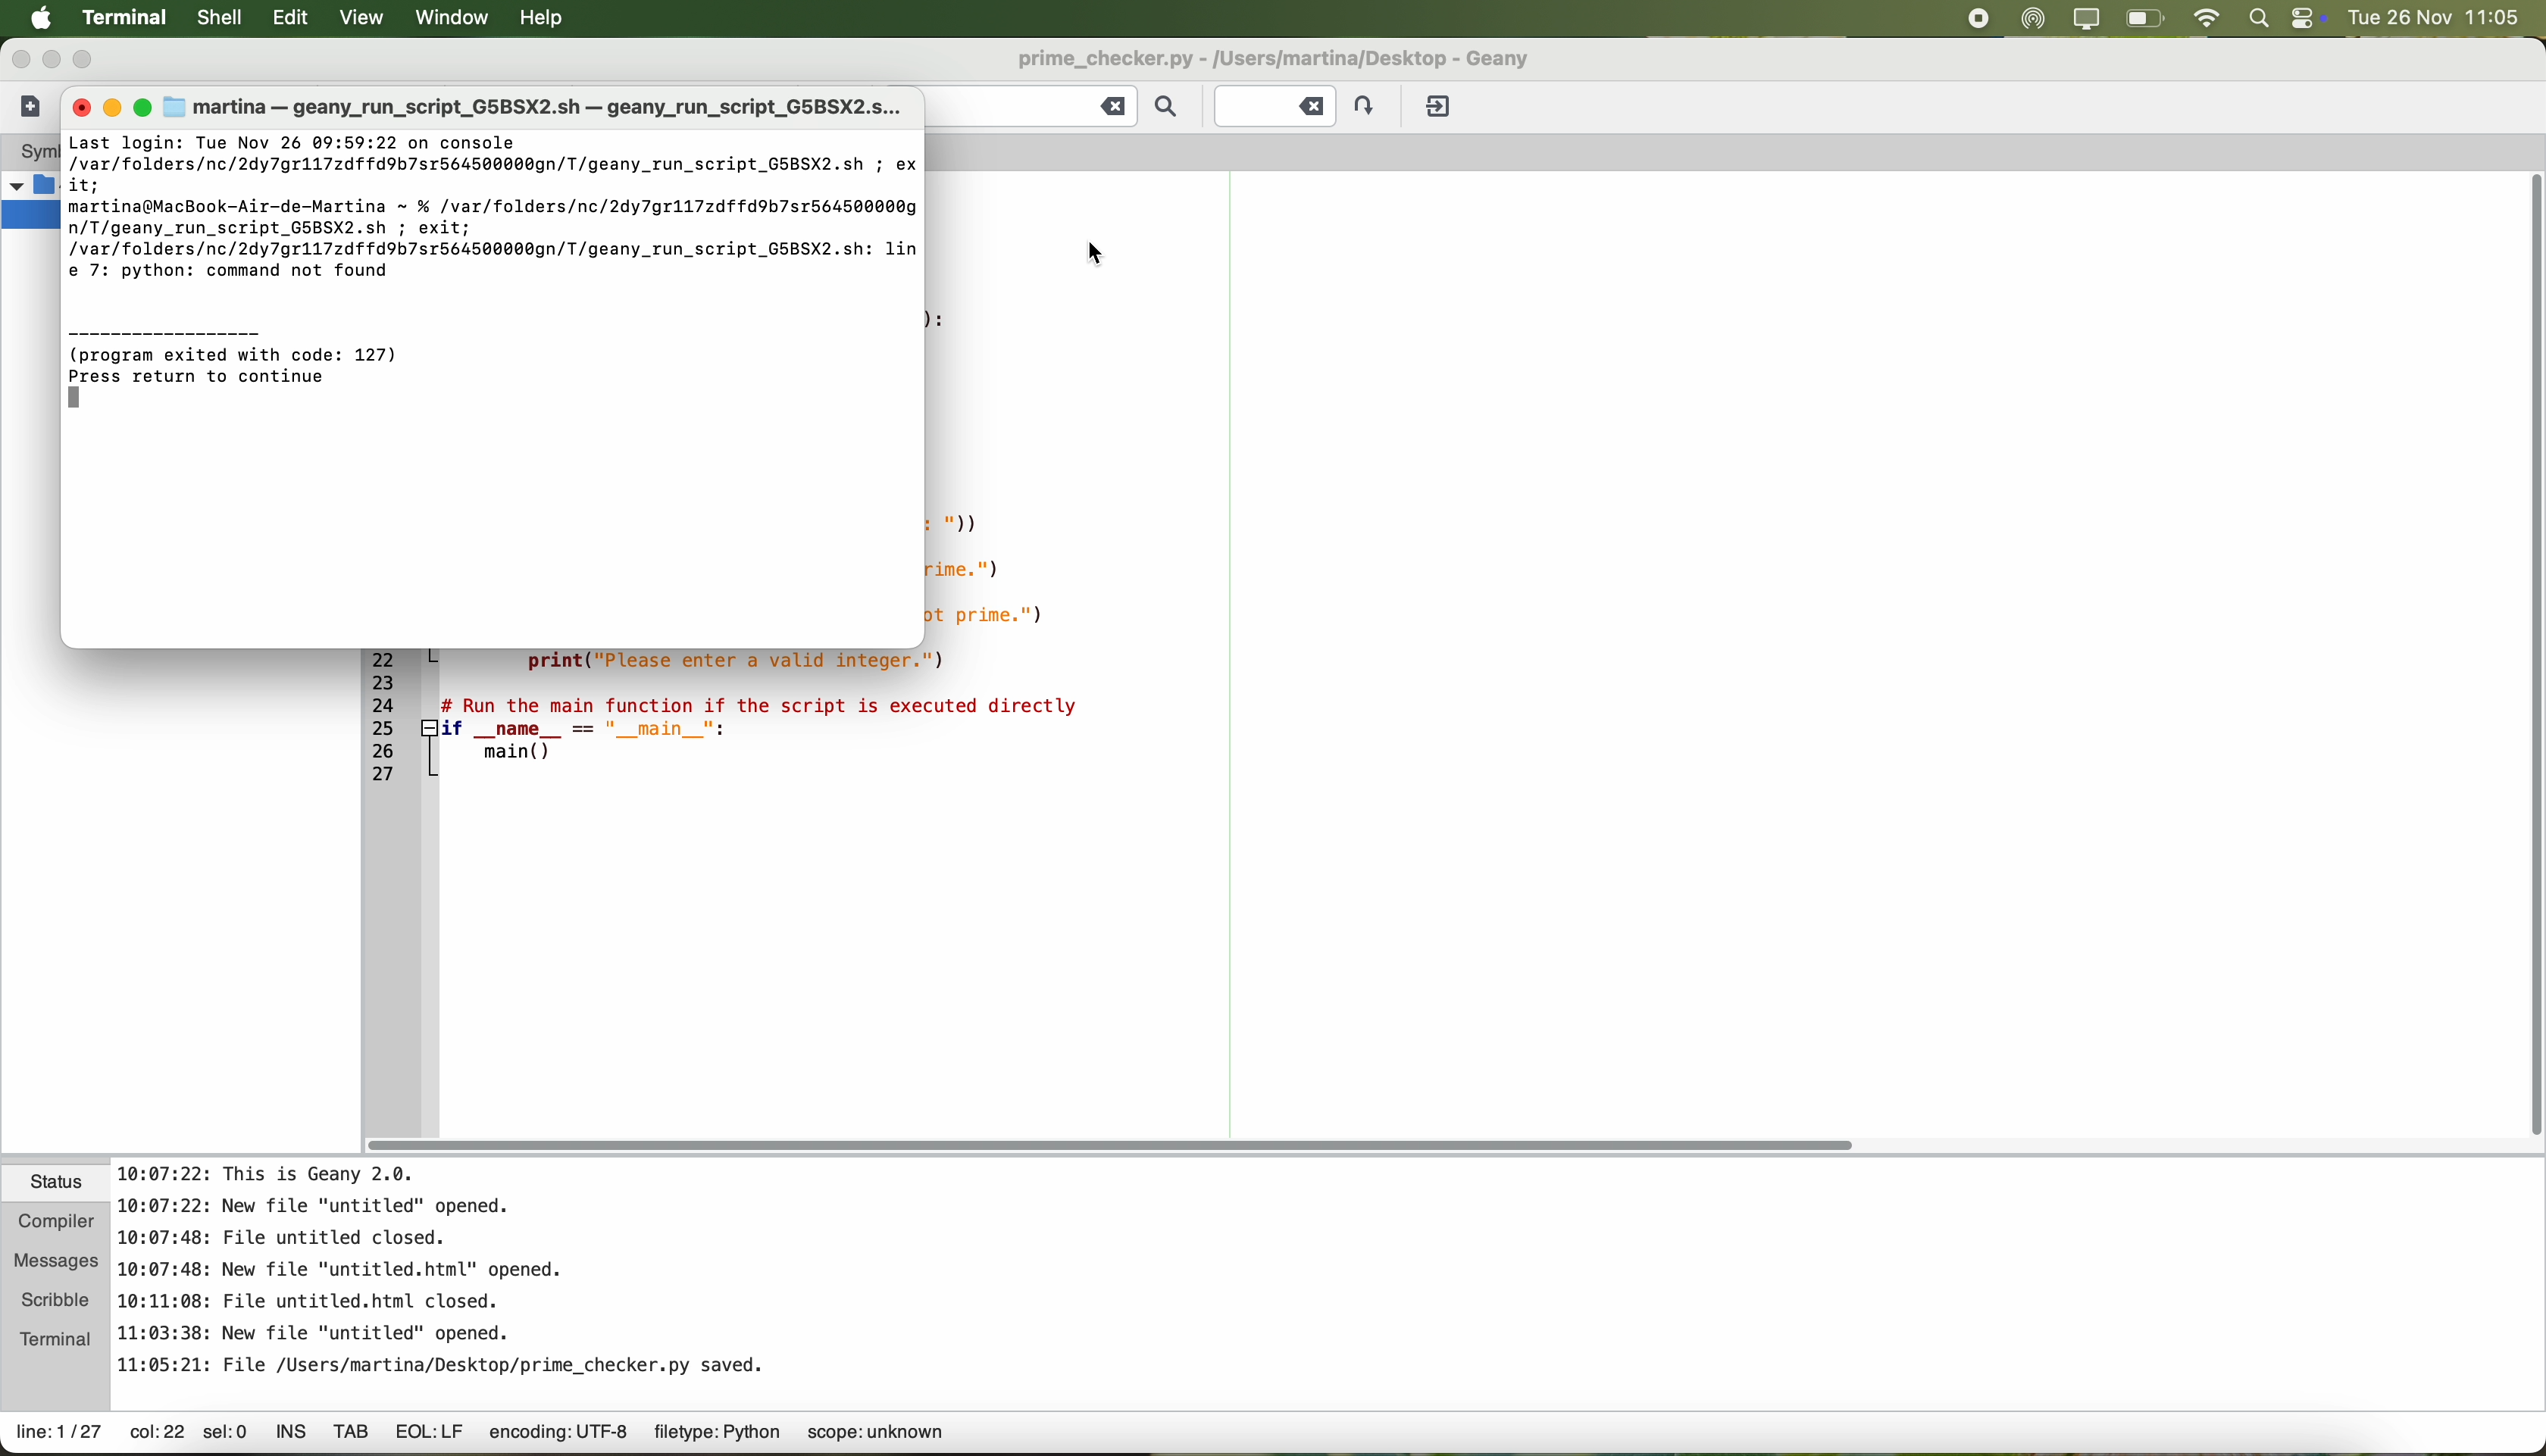  Describe the element at coordinates (1440, 109) in the screenshot. I see `quit` at that location.